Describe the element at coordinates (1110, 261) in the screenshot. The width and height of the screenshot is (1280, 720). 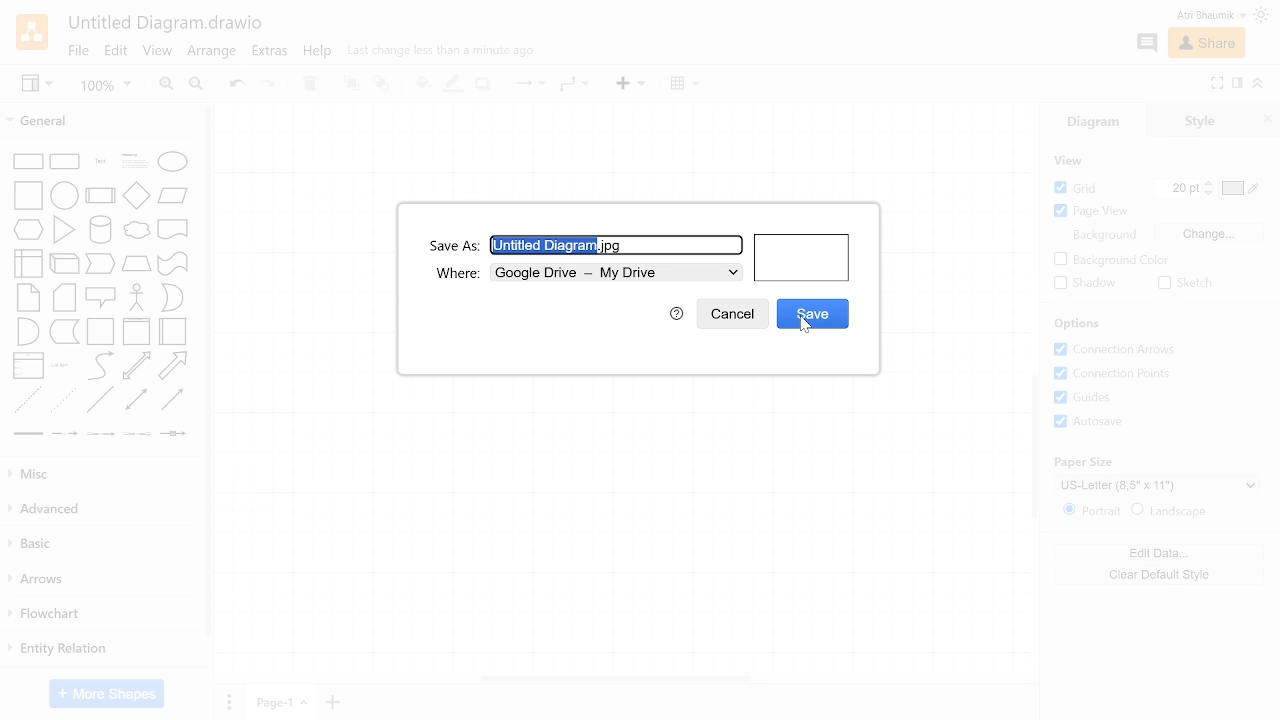
I see `background color` at that location.